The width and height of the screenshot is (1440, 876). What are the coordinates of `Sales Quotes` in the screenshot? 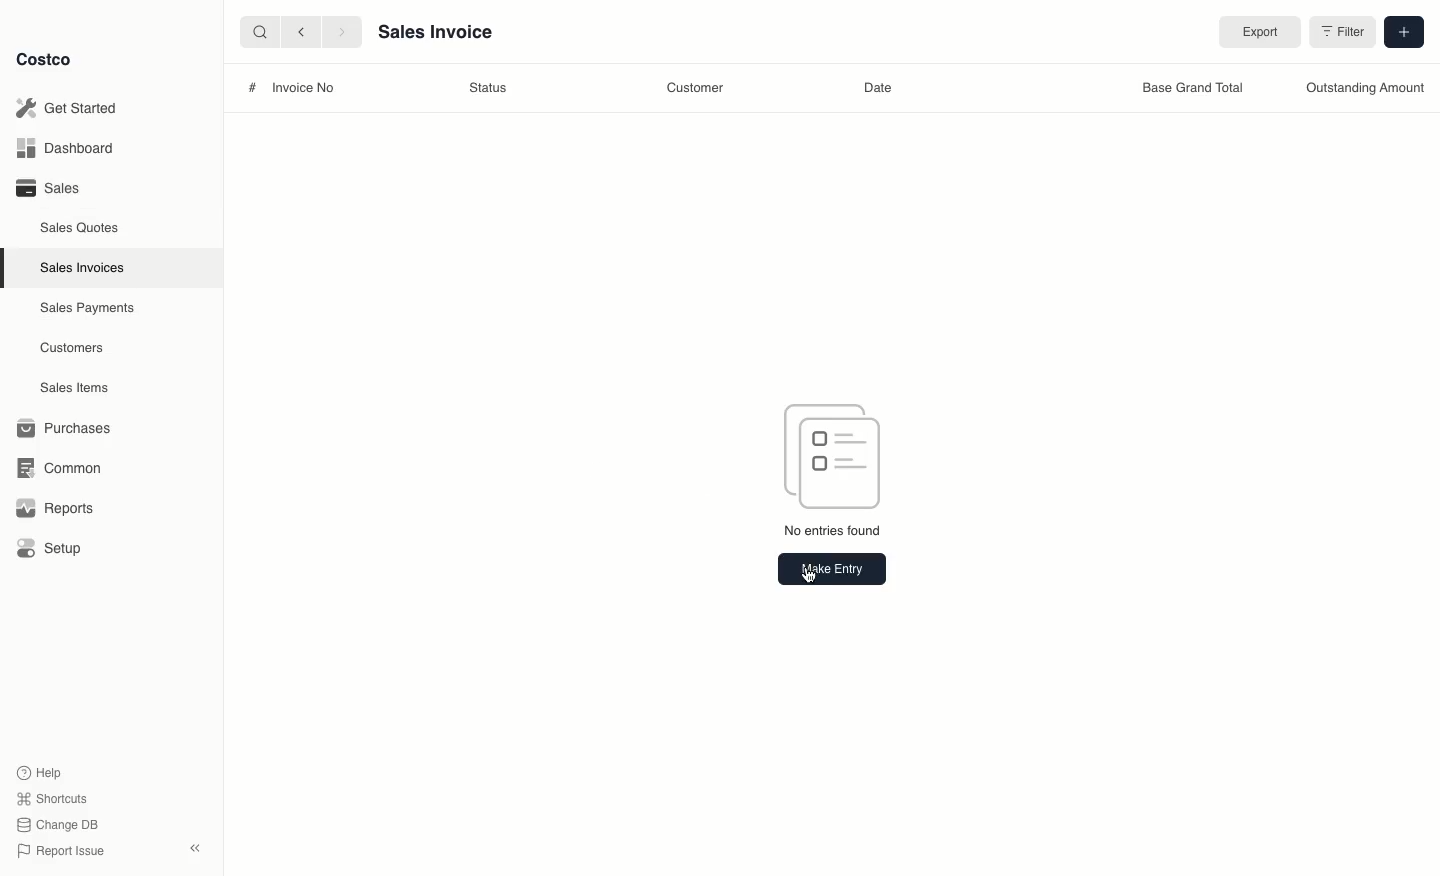 It's located at (81, 227).